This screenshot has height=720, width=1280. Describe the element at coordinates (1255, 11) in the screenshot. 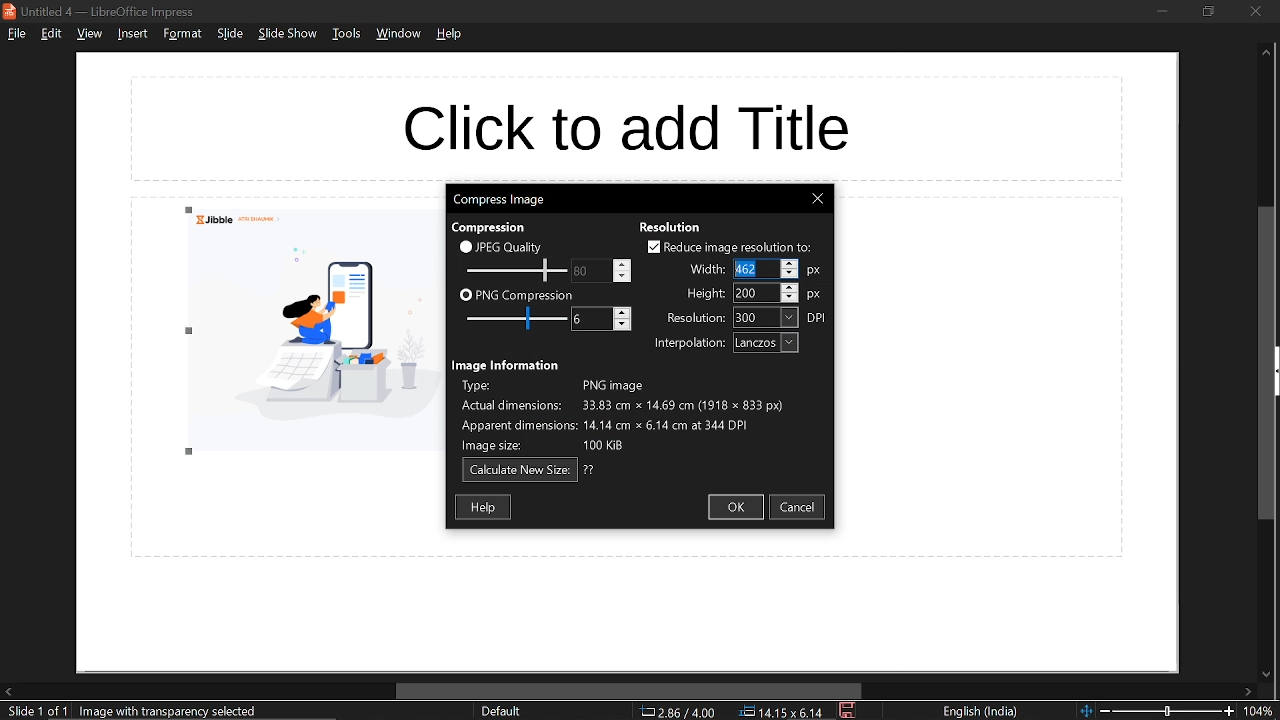

I see `close` at that location.